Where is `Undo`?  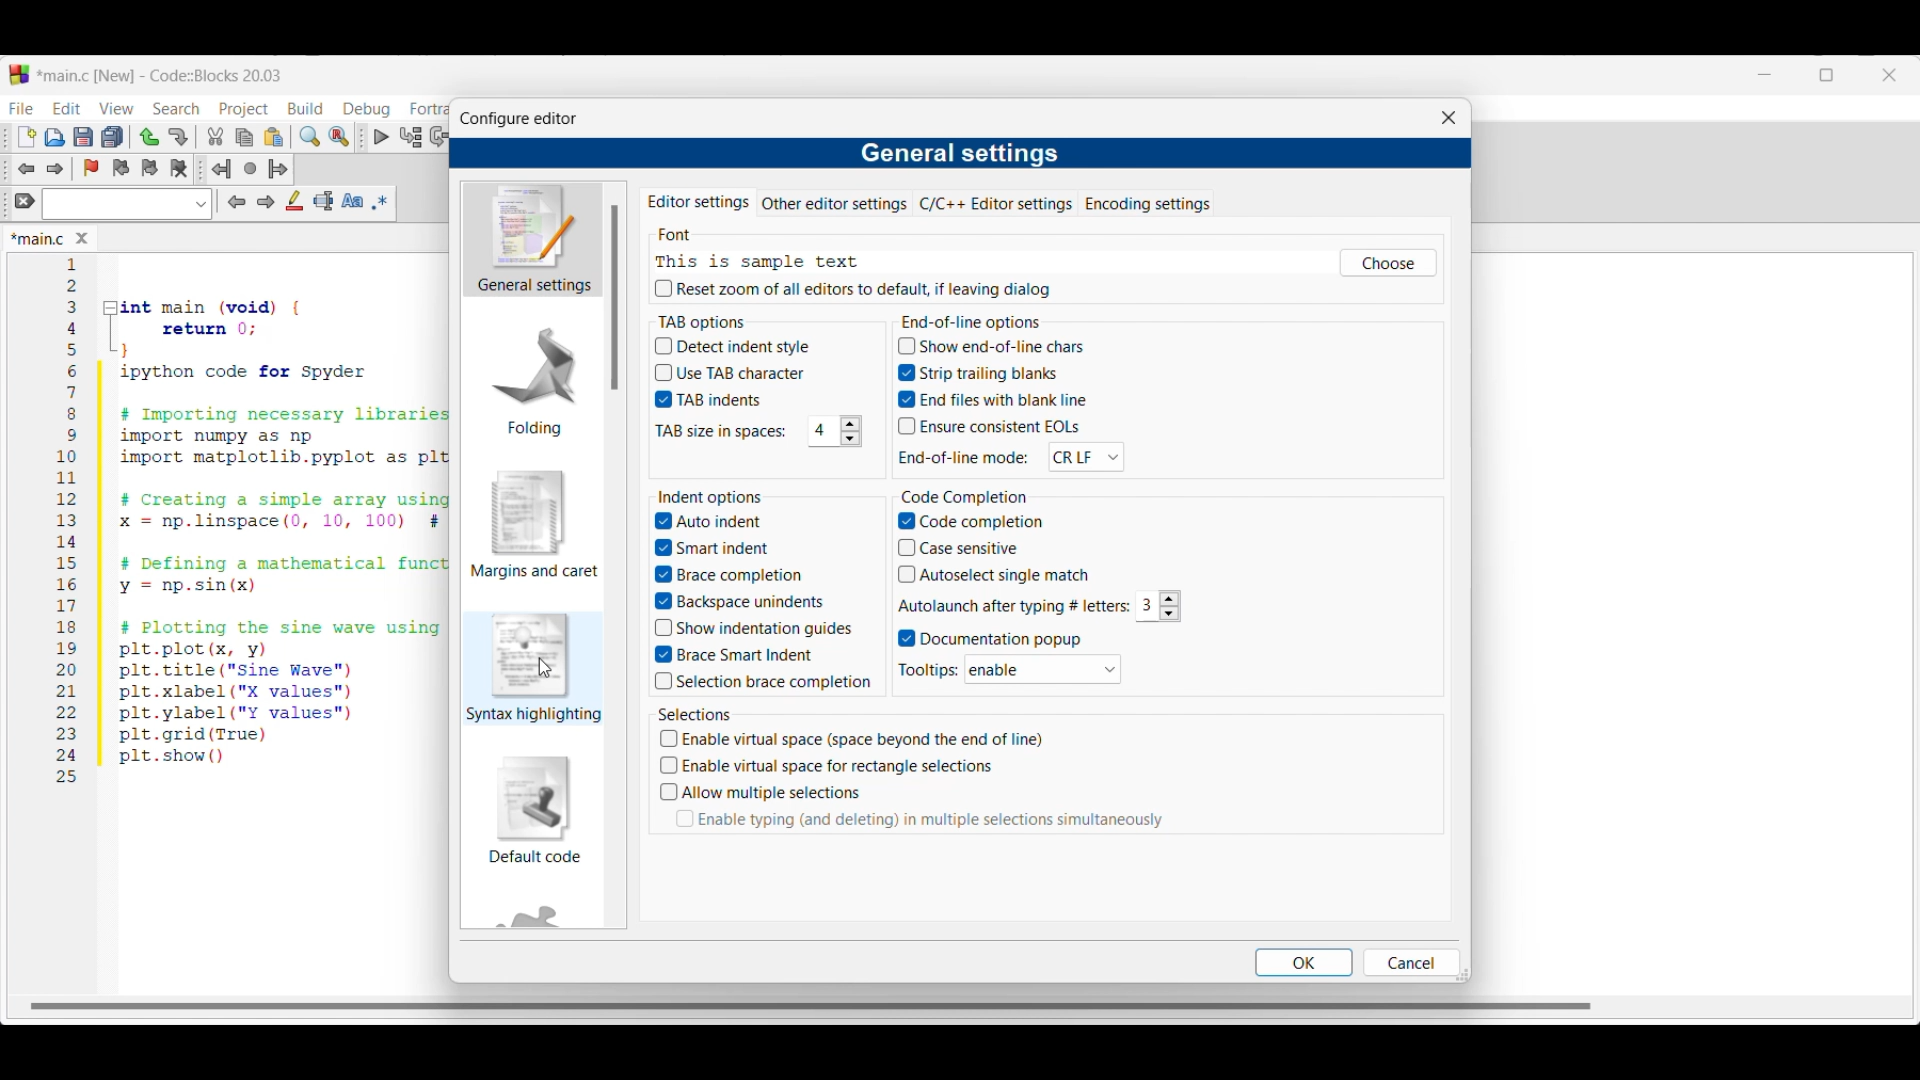 Undo is located at coordinates (149, 137).